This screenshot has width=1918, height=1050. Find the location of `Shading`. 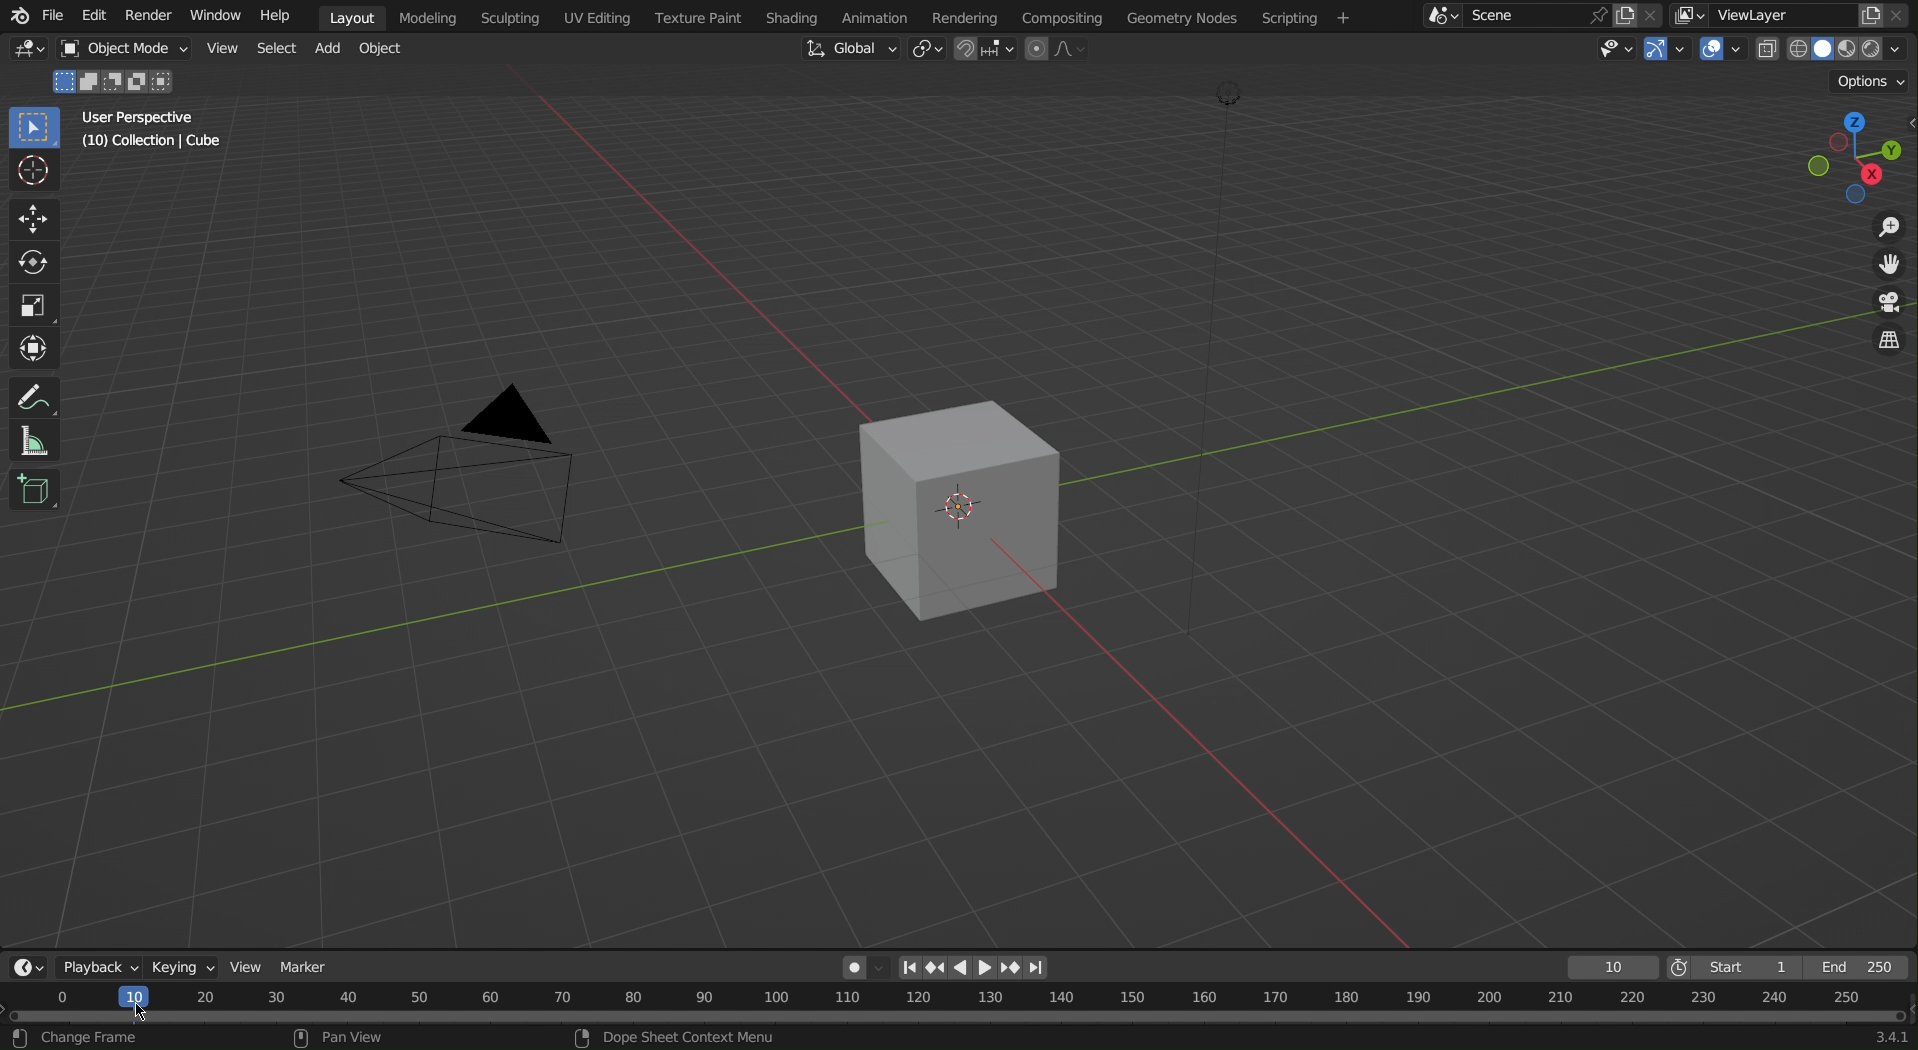

Shading is located at coordinates (788, 16).